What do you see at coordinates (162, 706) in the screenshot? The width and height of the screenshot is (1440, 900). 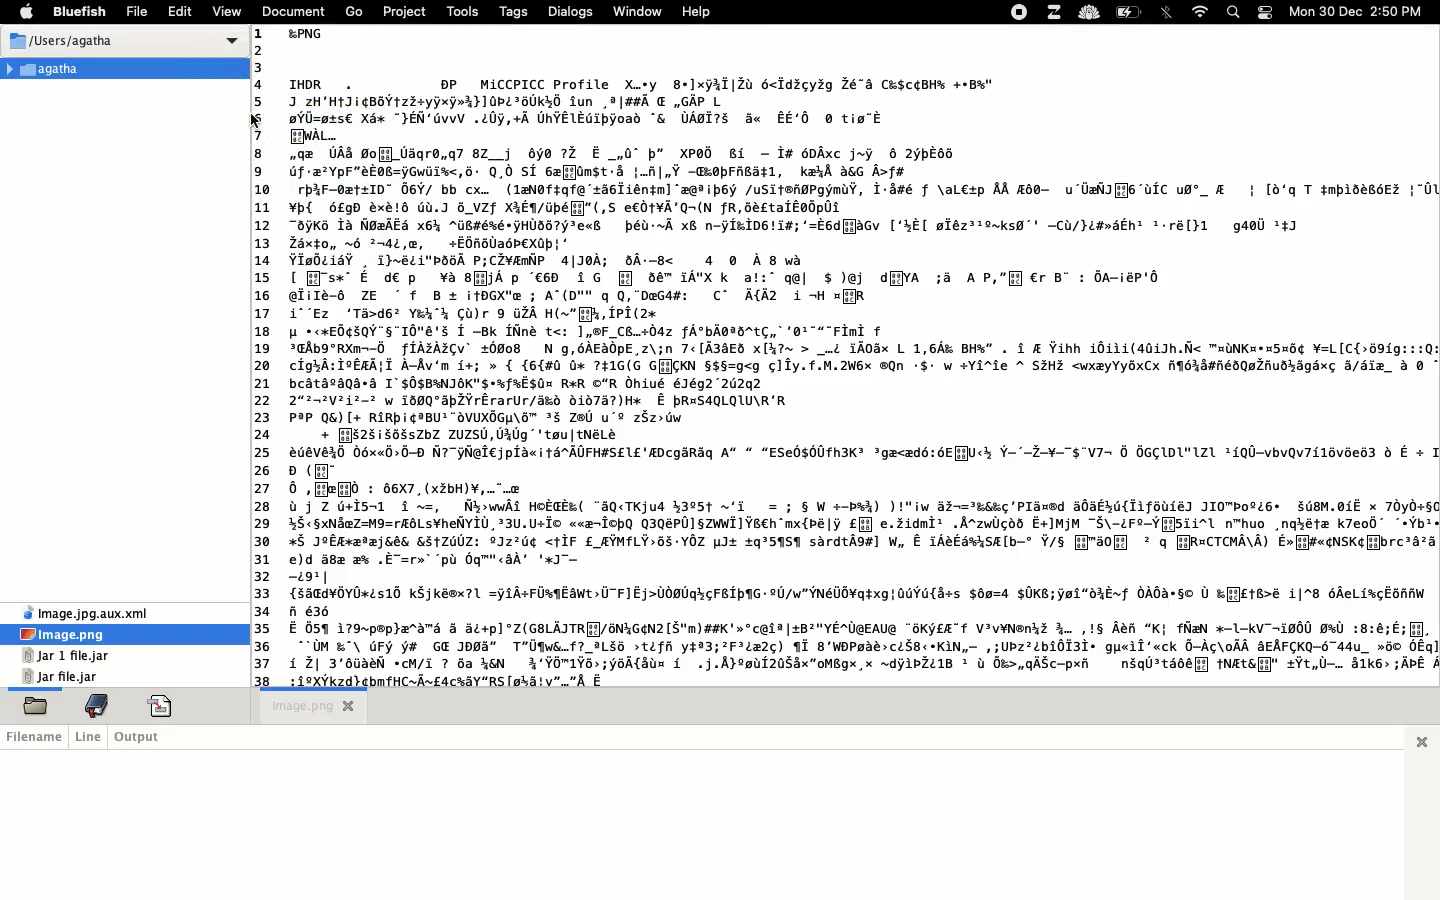 I see `code` at bounding box center [162, 706].